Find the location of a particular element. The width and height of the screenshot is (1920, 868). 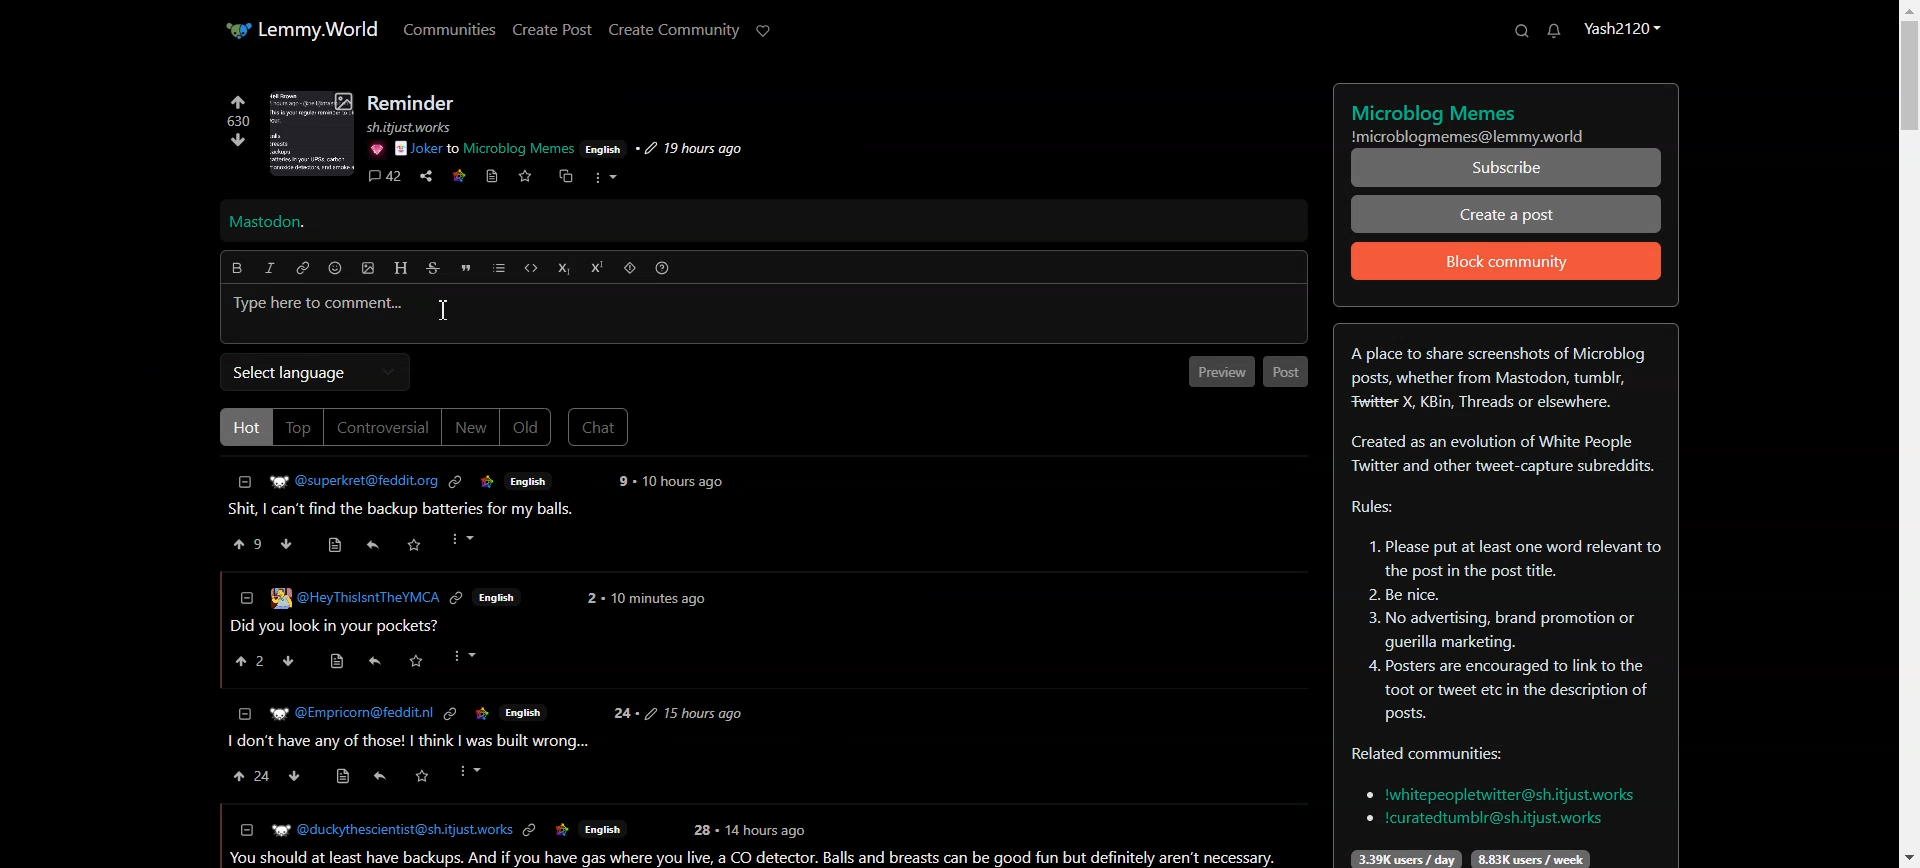

 is located at coordinates (349, 713).